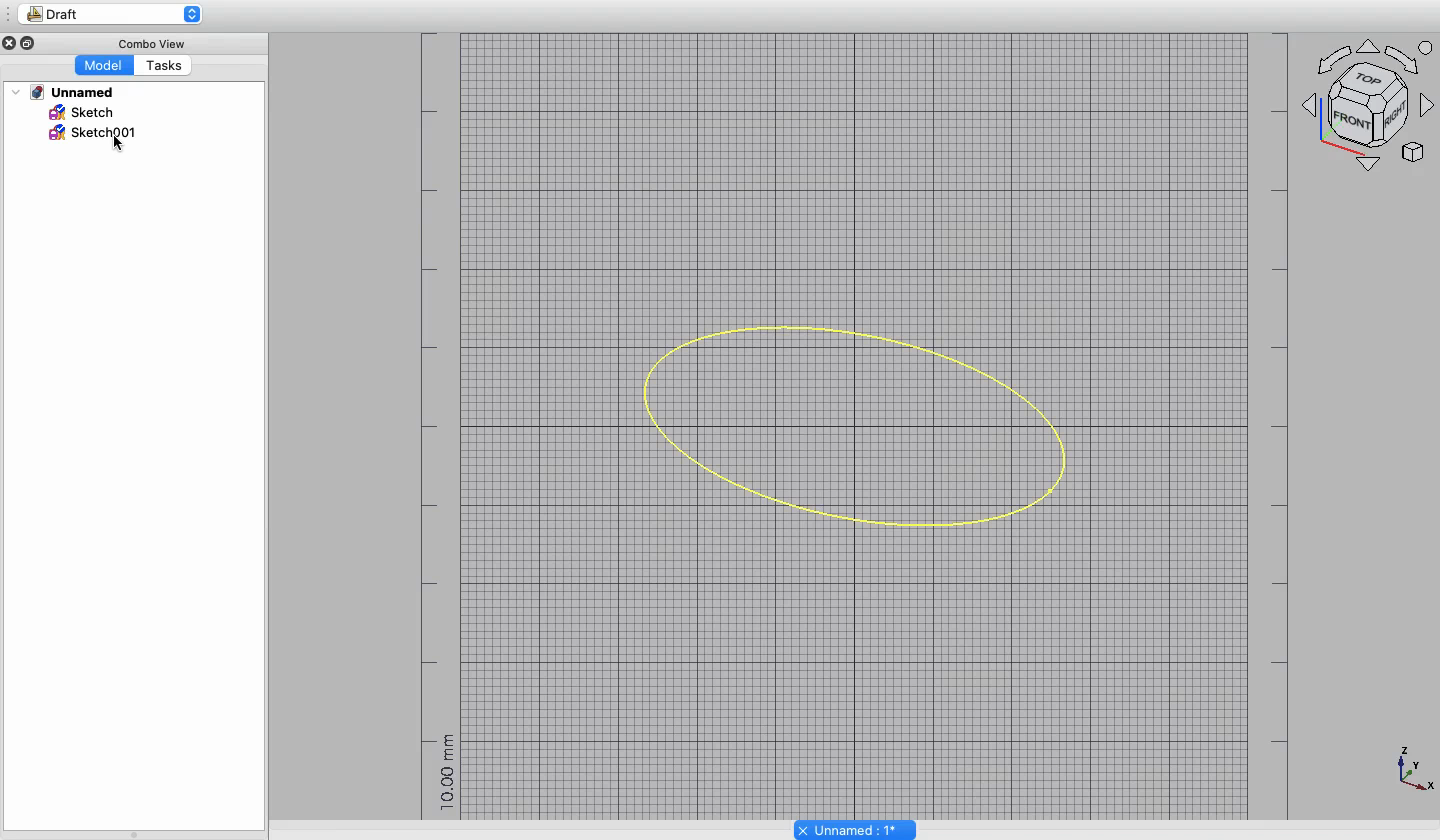  I want to click on close, so click(9, 43).